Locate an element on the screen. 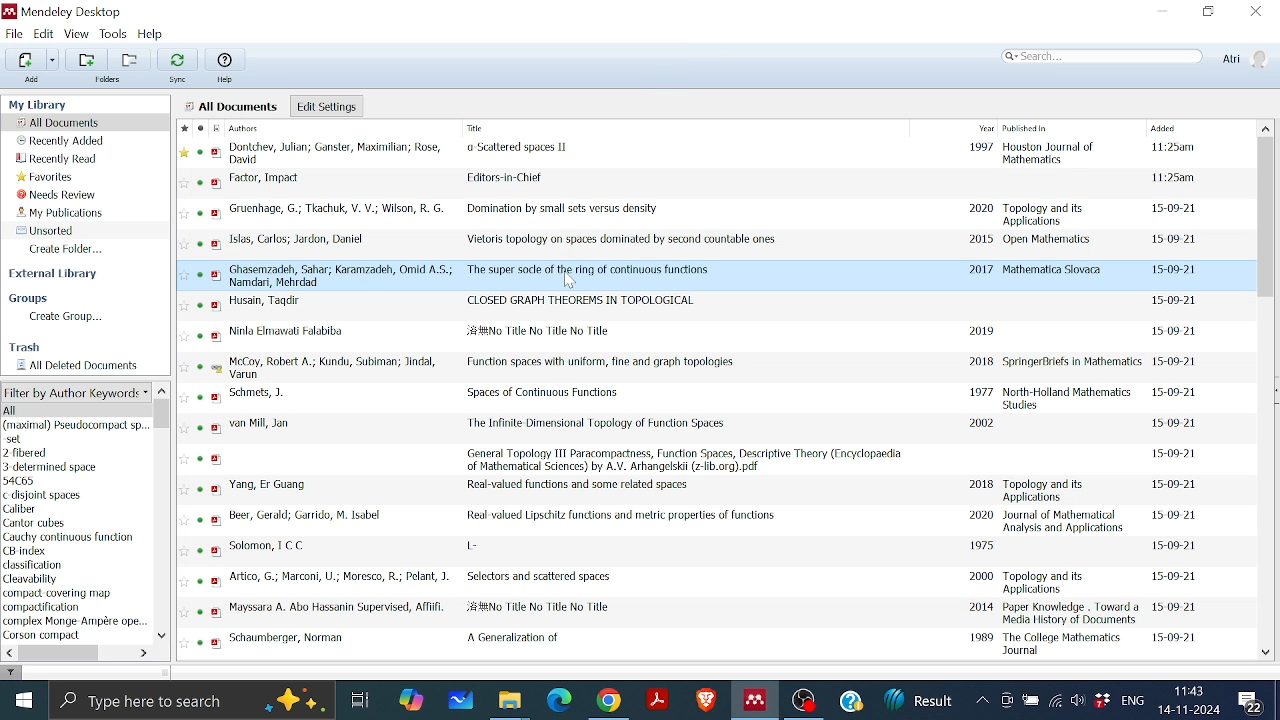  My Library is located at coordinates (38, 104).